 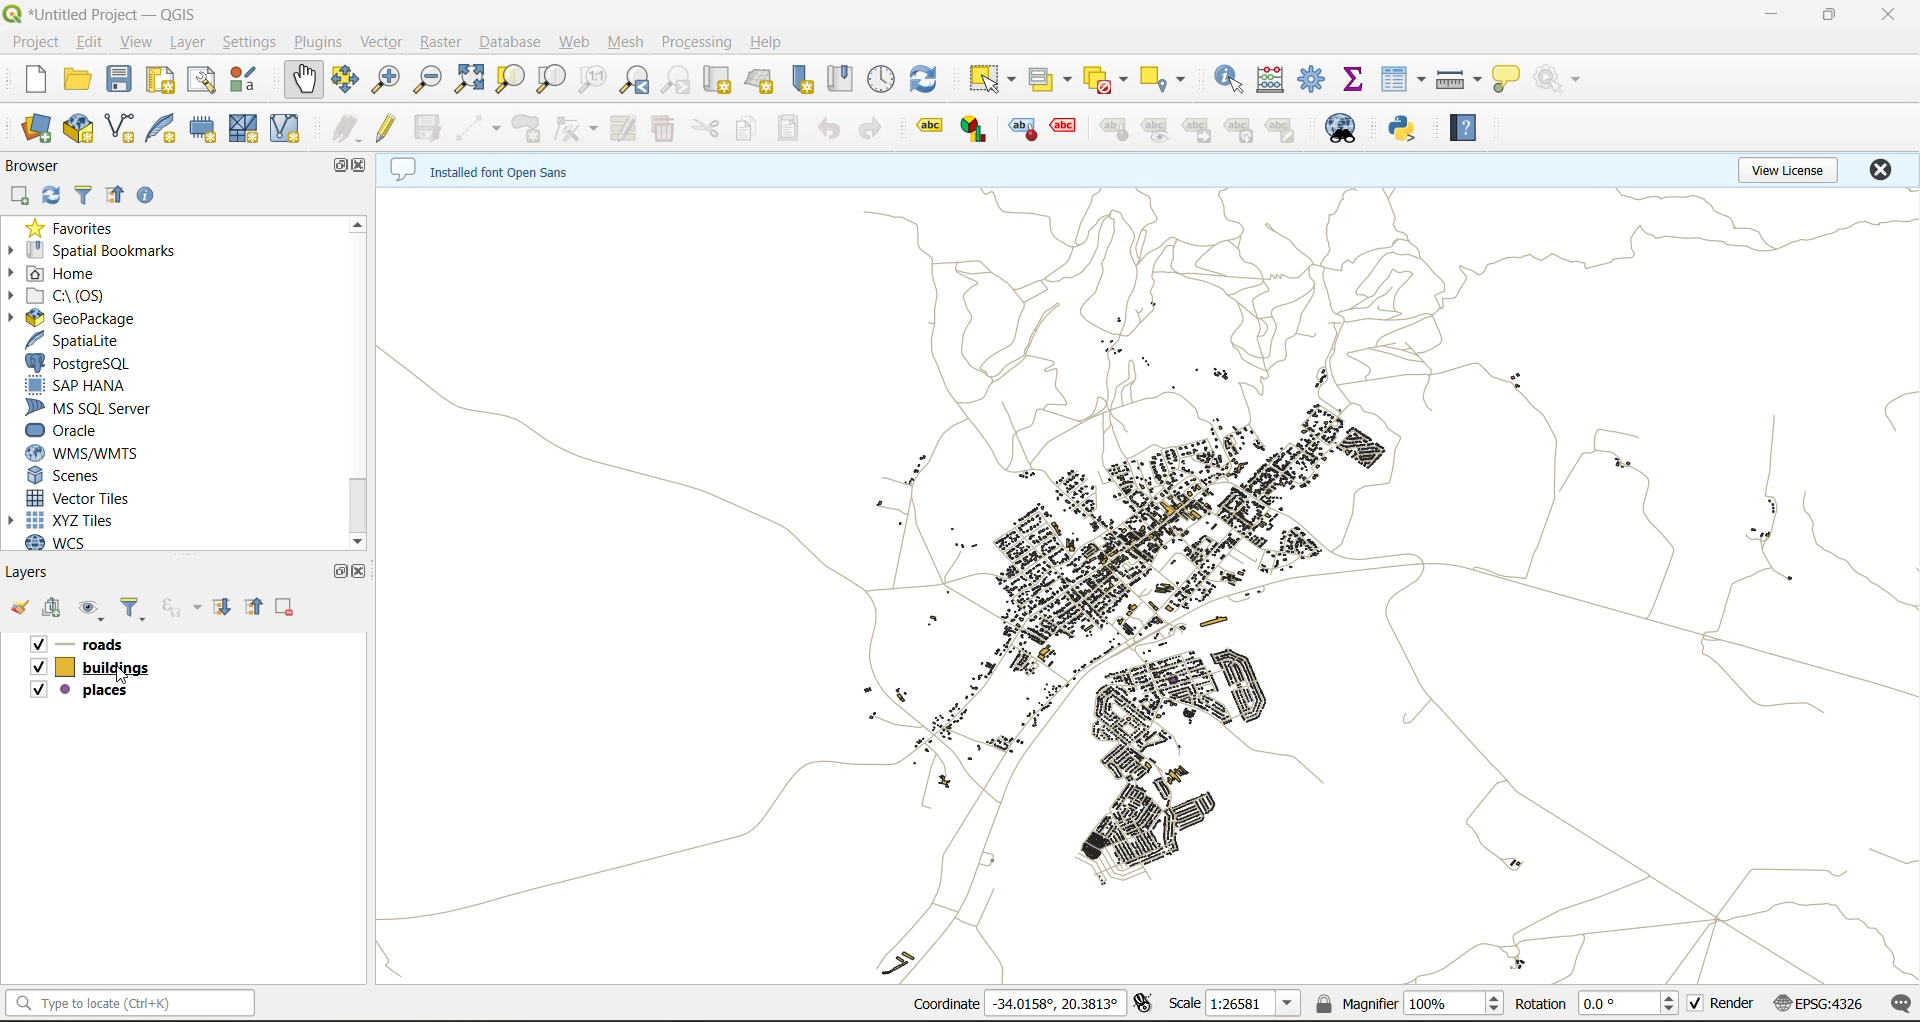 I want to click on indentify features, so click(x=1228, y=85).